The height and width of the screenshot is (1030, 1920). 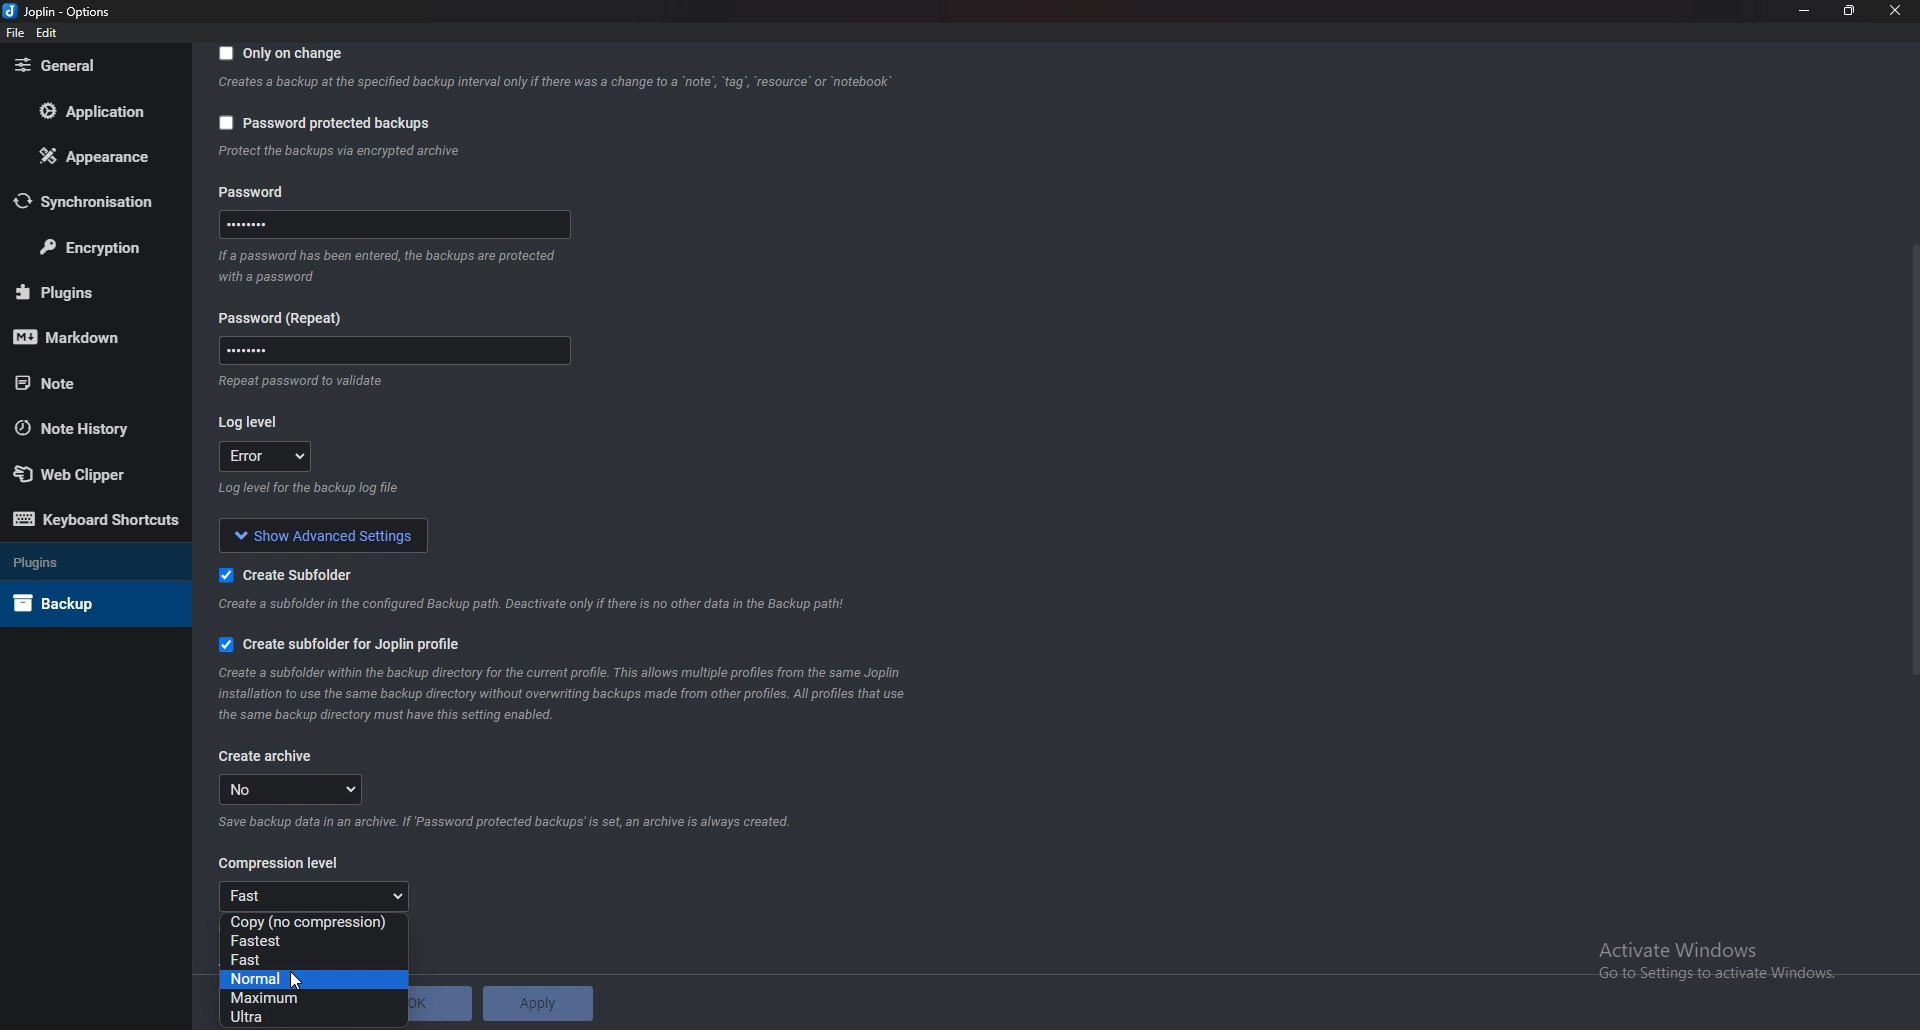 What do you see at coordinates (297, 789) in the screenshot?
I see `no` at bounding box center [297, 789].